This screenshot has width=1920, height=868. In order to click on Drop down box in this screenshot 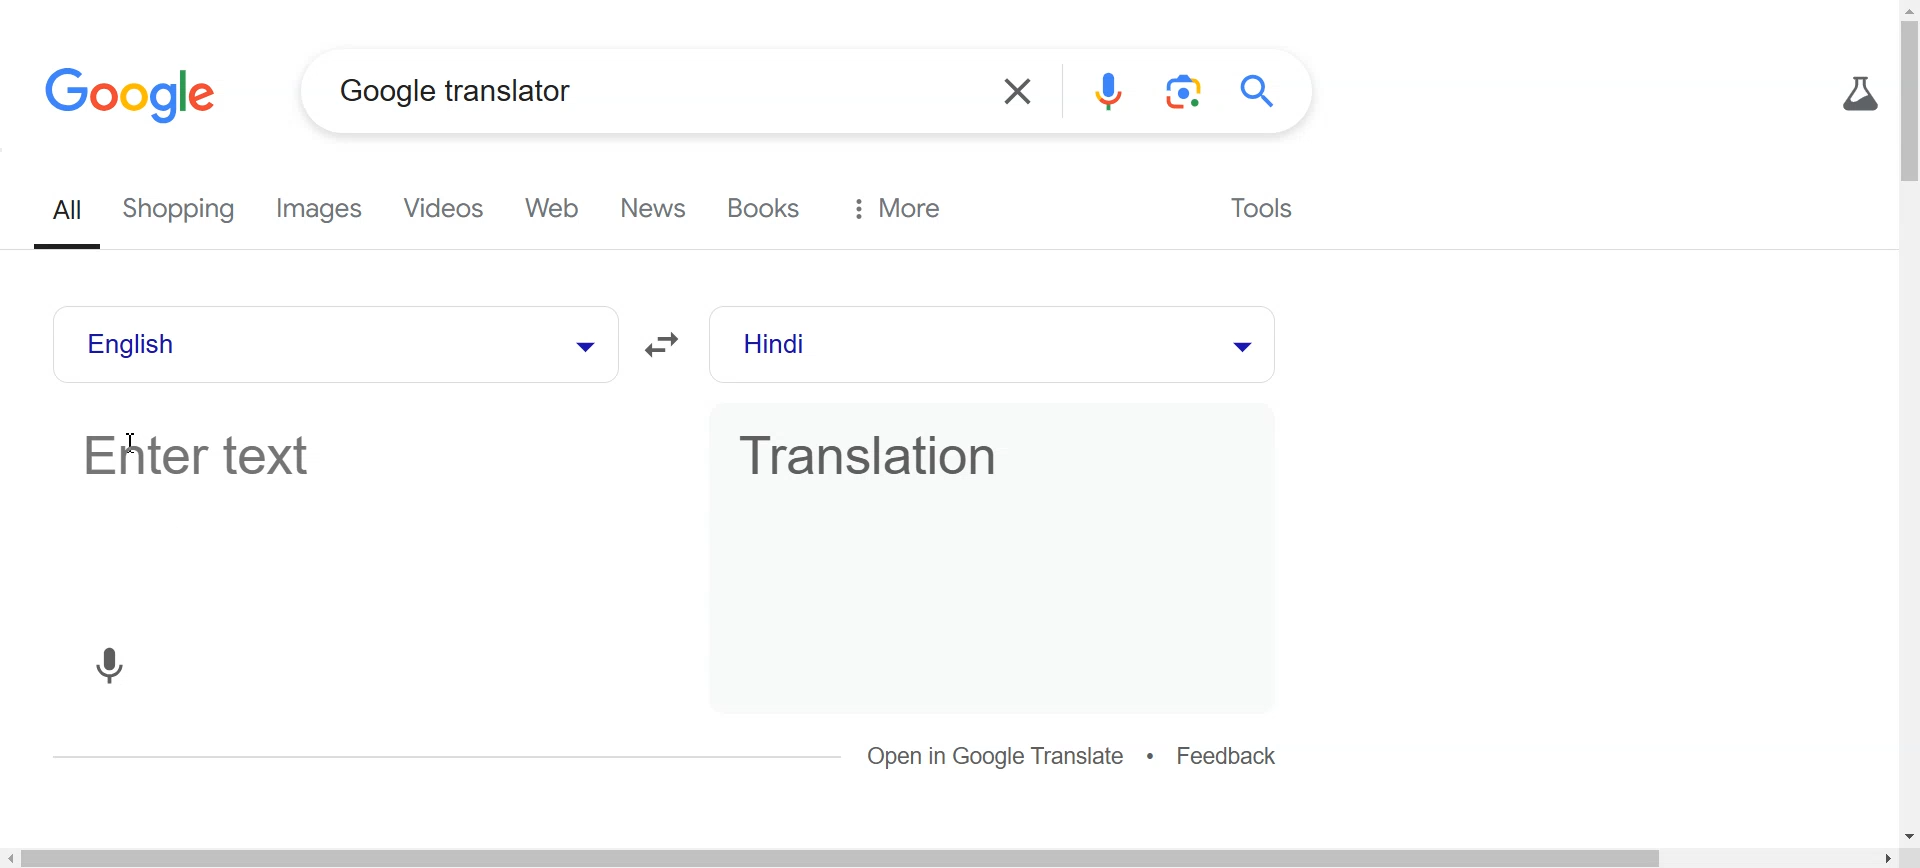, I will do `click(580, 344)`.